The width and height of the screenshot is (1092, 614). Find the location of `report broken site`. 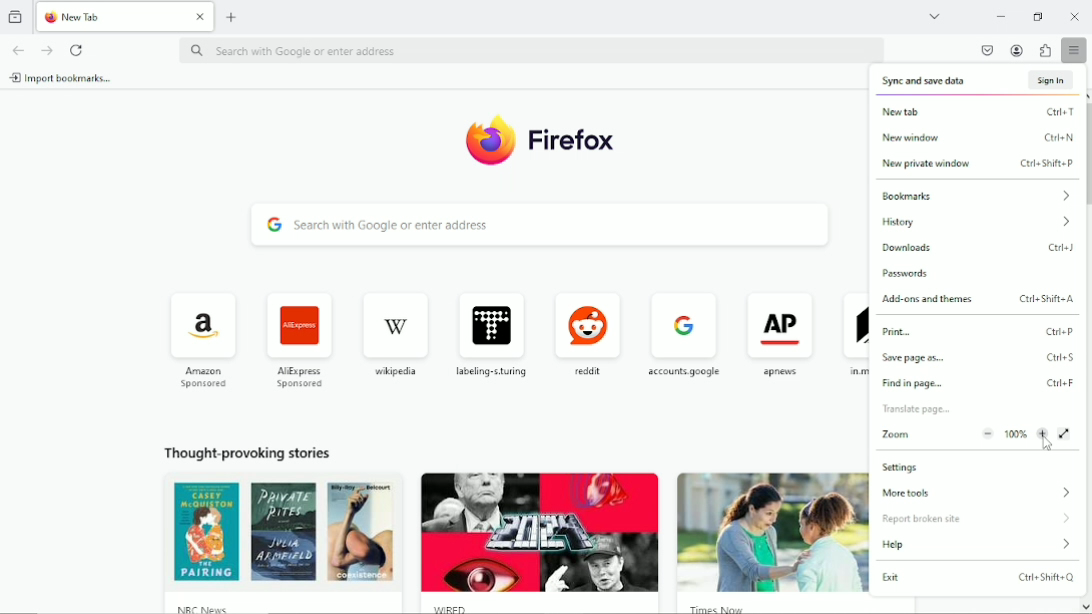

report broken site is located at coordinates (978, 519).